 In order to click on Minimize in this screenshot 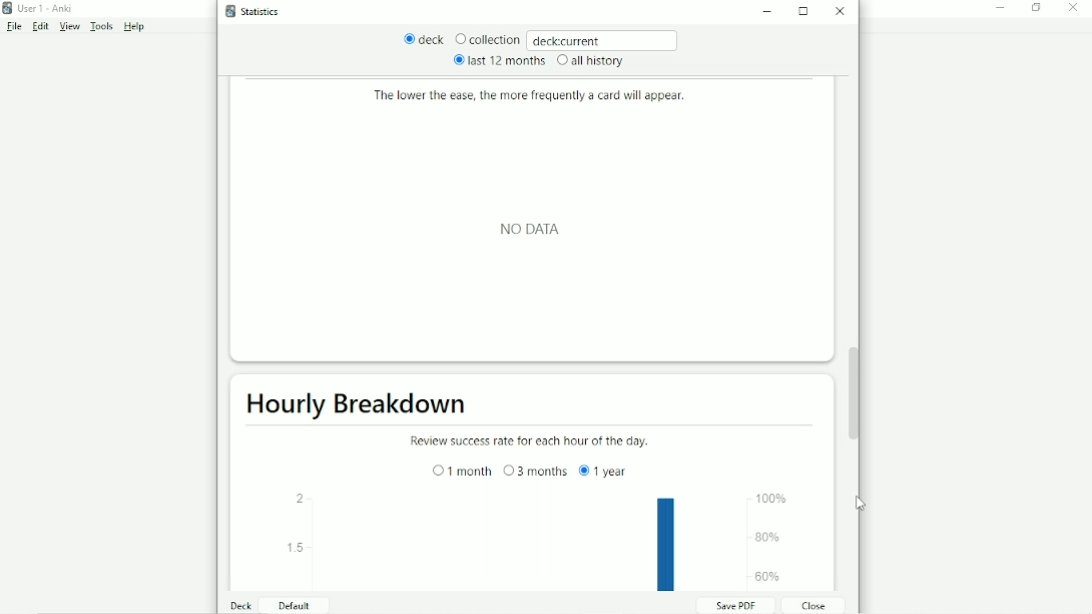, I will do `click(1001, 8)`.